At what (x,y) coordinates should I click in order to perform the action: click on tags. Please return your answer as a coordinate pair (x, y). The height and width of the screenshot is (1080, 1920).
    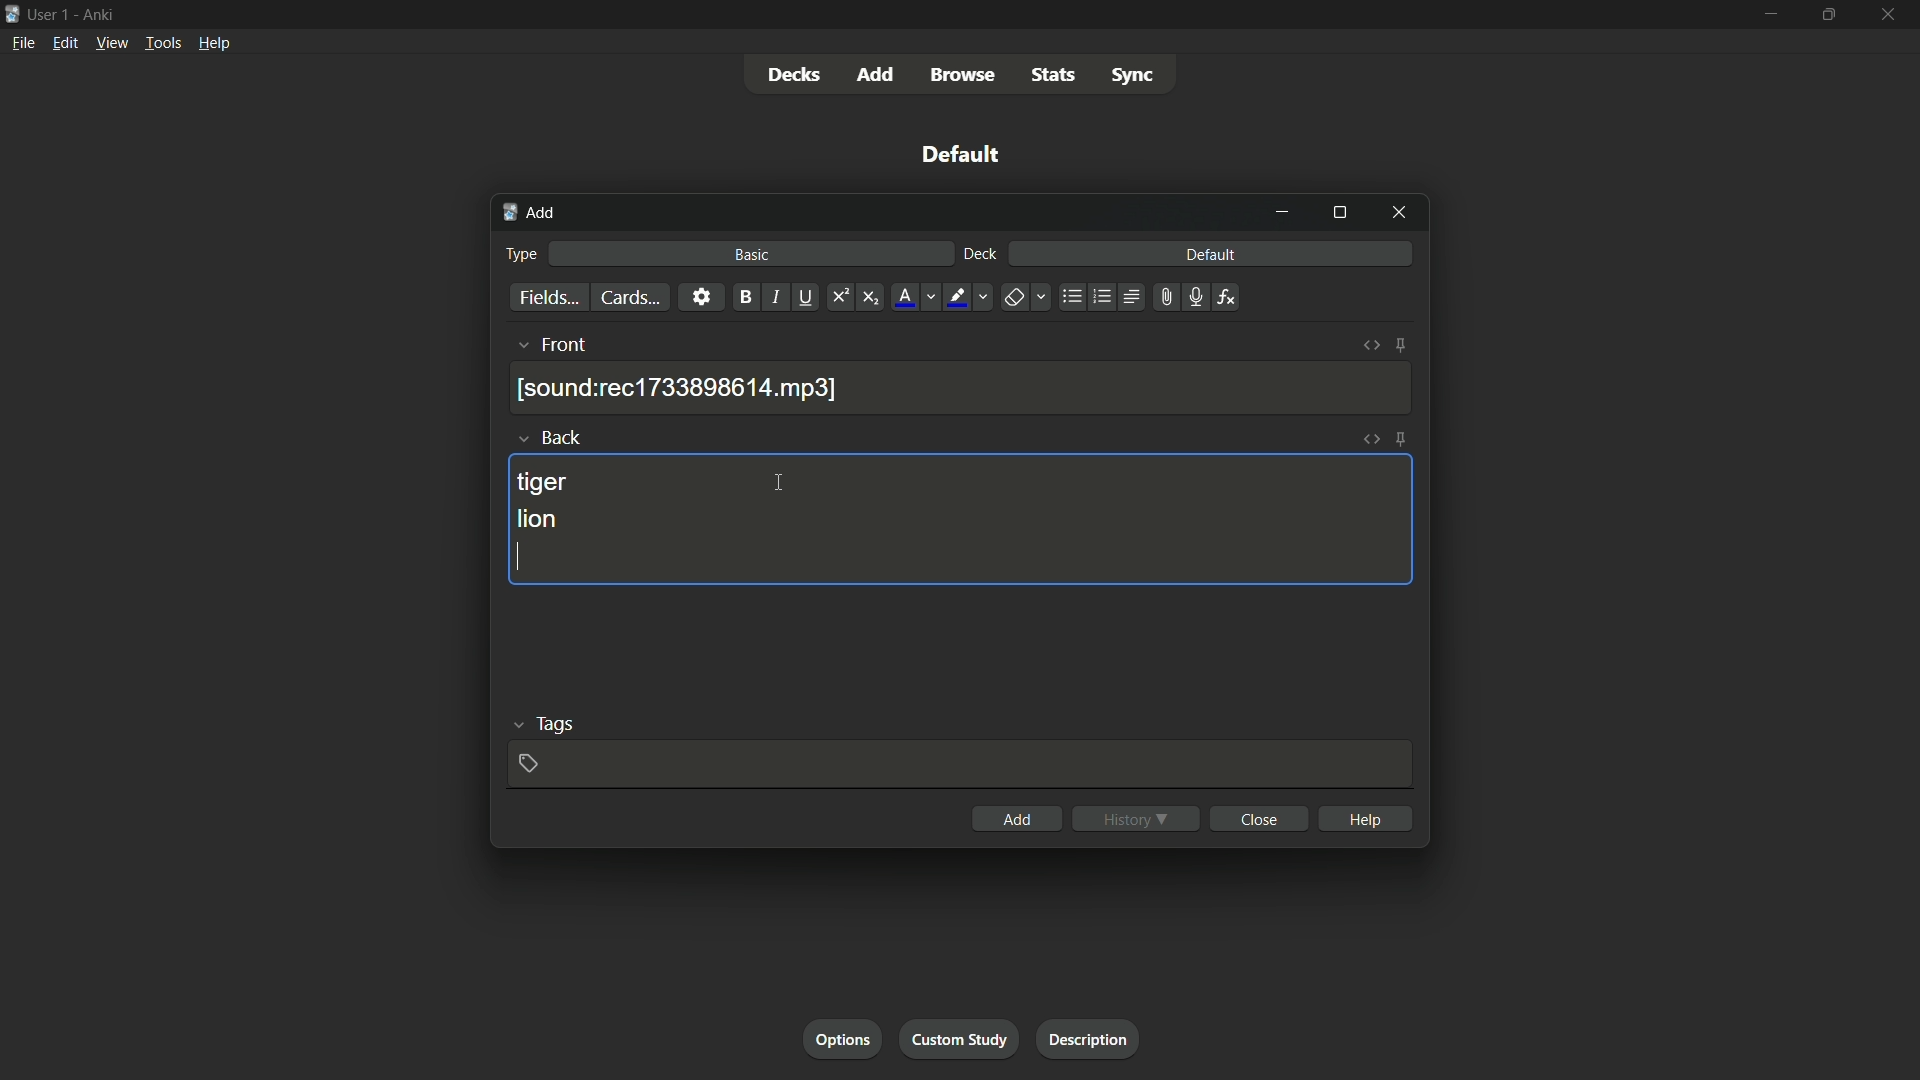
    Looking at the image, I should click on (554, 726).